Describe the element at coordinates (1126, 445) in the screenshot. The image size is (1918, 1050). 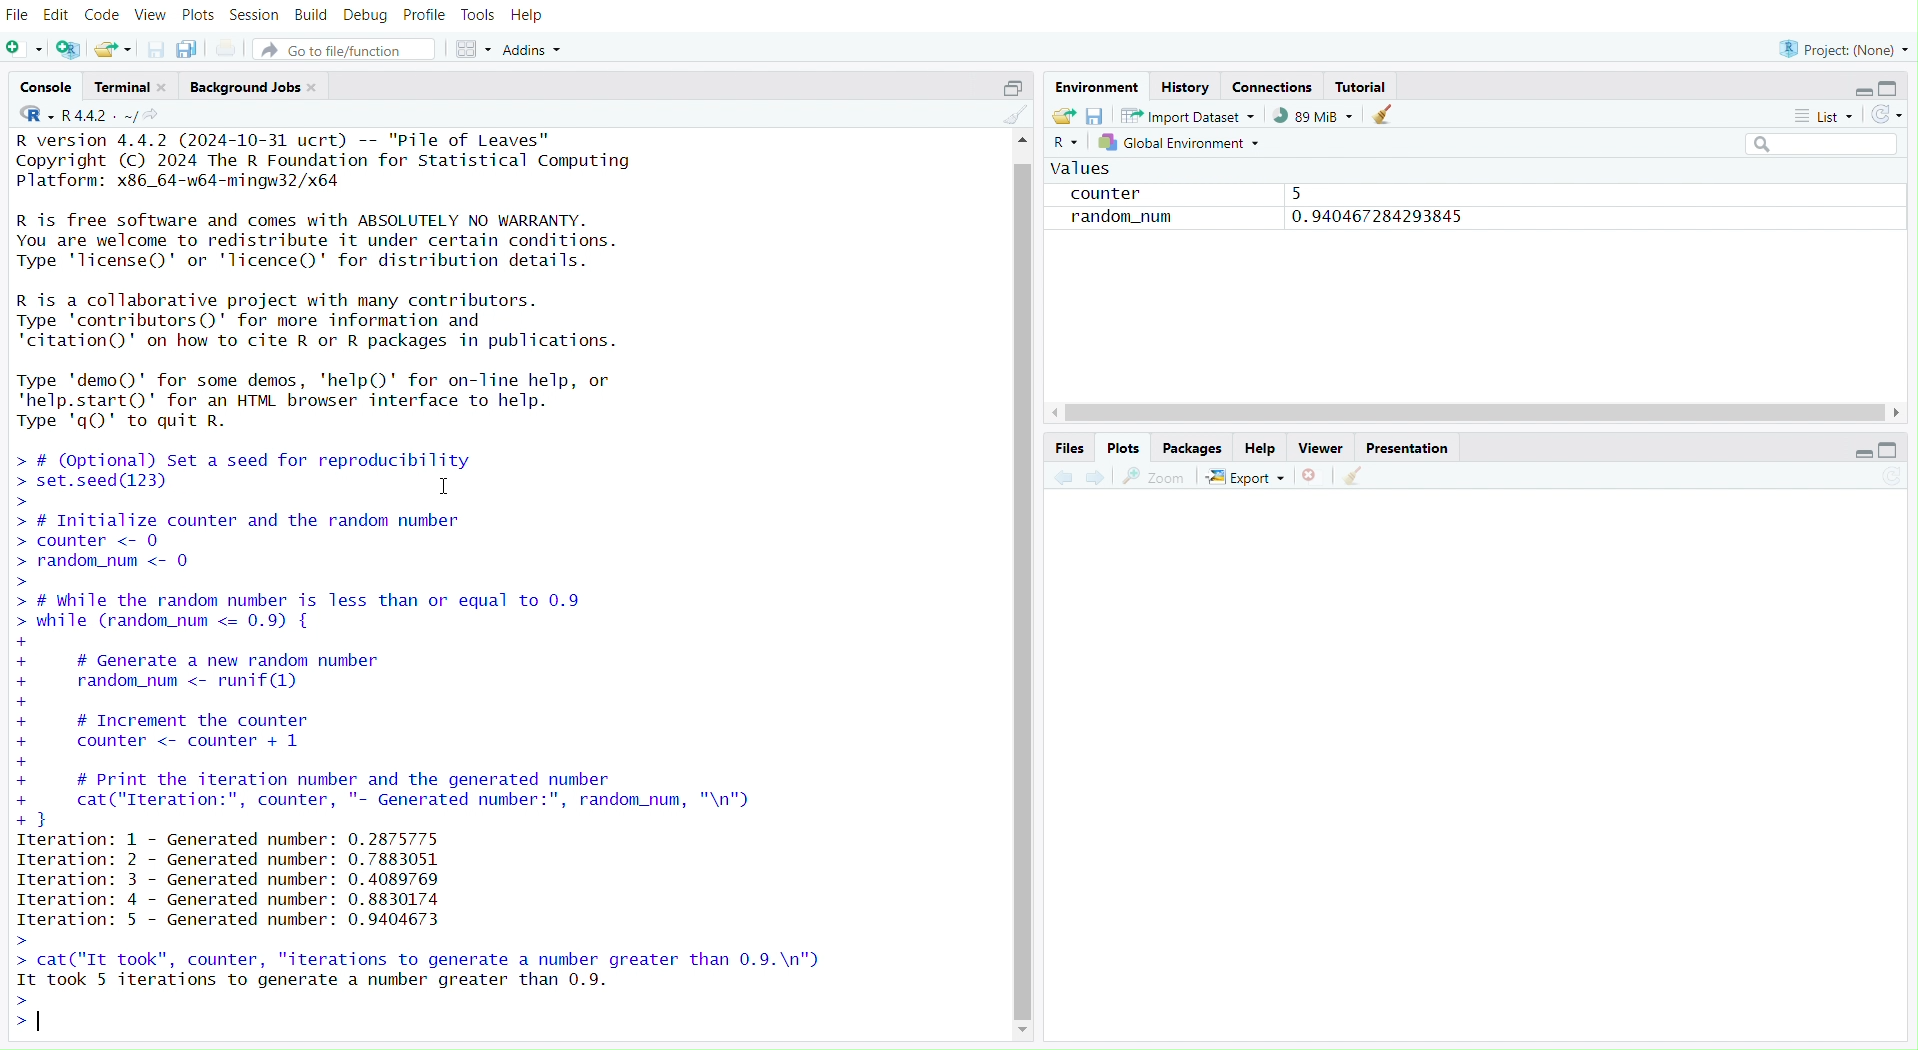
I see `Plots` at that location.